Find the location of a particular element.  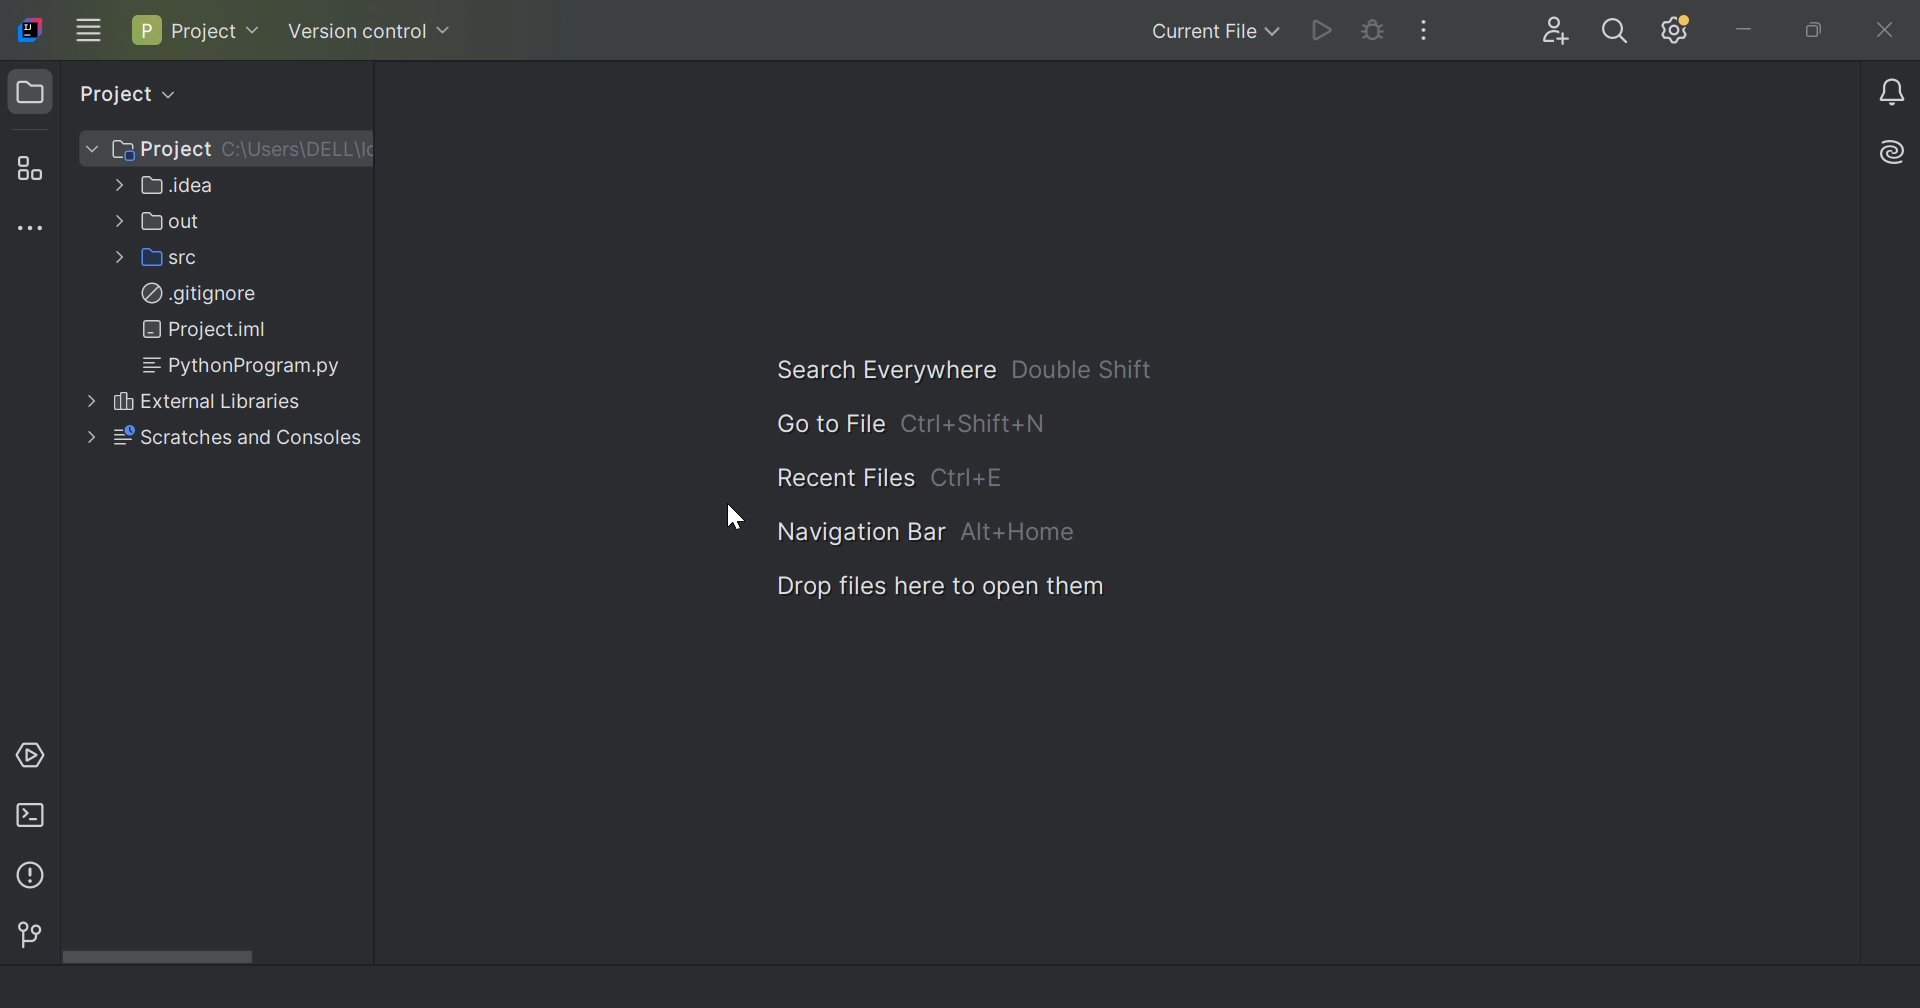

Project is located at coordinates (148, 150).